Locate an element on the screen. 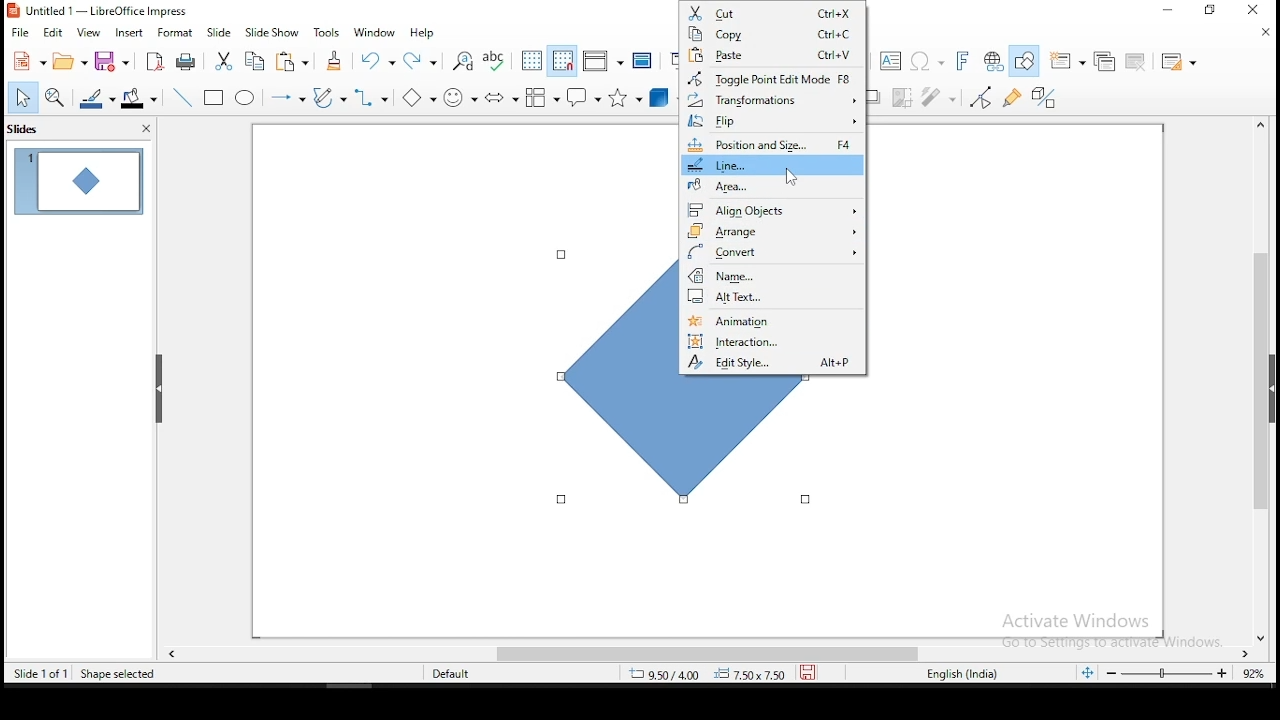 This screenshot has width=1280, height=720. close is located at coordinates (1266, 32).